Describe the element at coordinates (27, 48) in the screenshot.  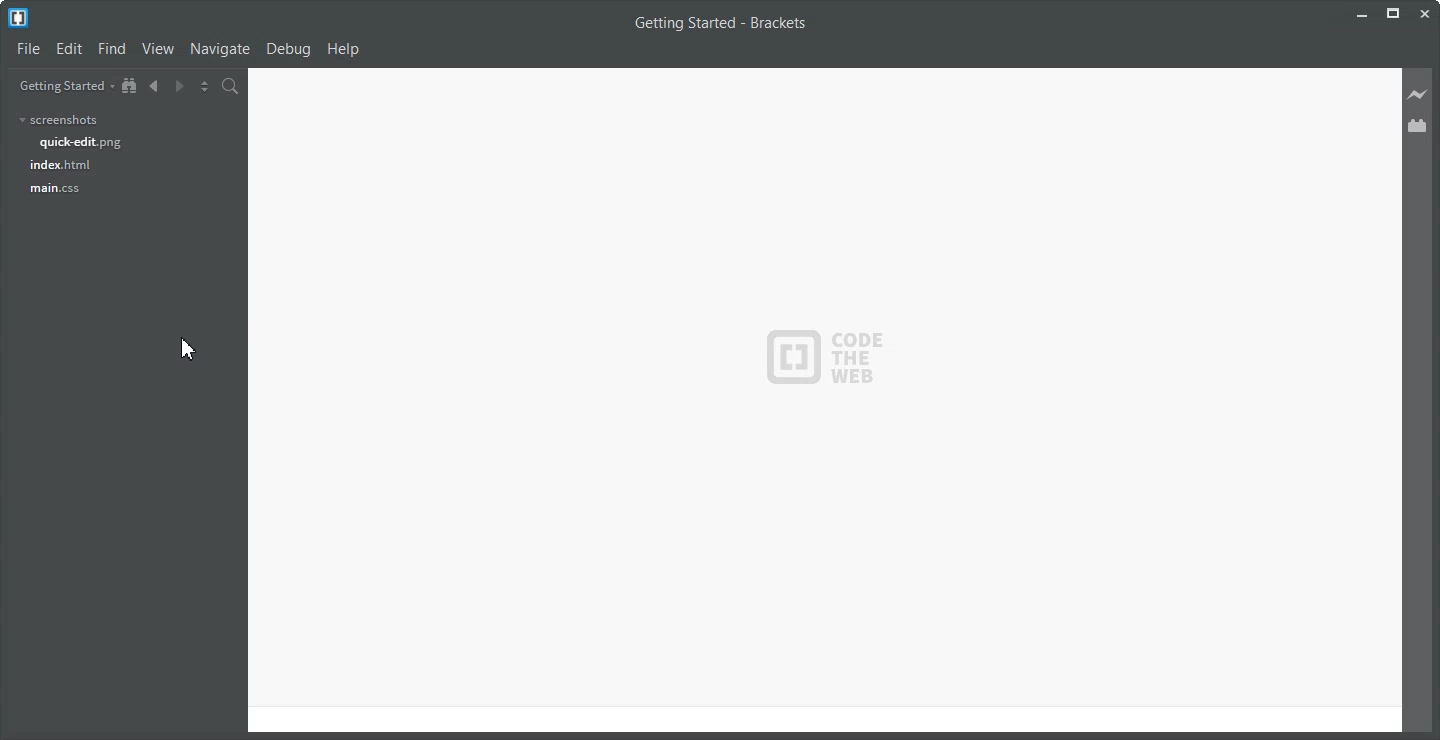
I see `File` at that location.